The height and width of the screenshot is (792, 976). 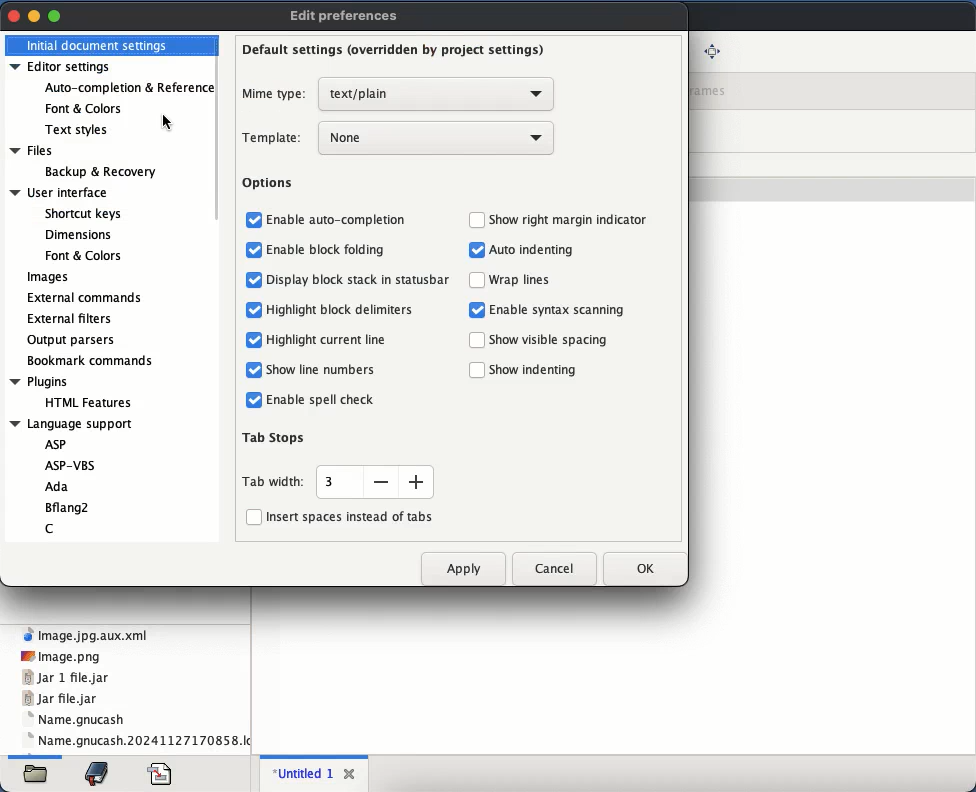 I want to click on ASP, so click(x=57, y=442).